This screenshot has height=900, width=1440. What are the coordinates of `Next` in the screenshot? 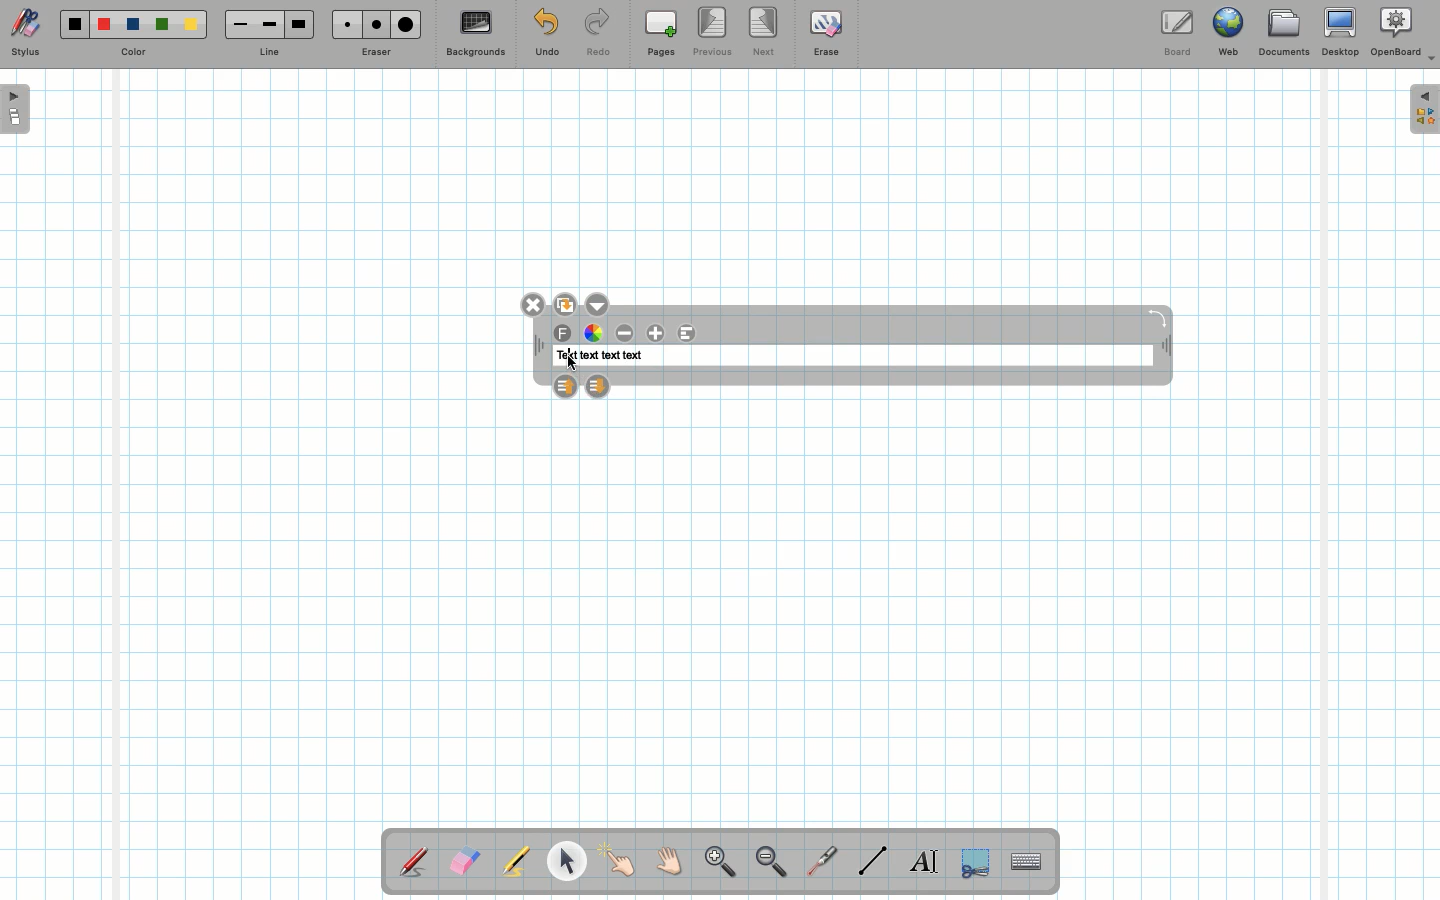 It's located at (765, 30).